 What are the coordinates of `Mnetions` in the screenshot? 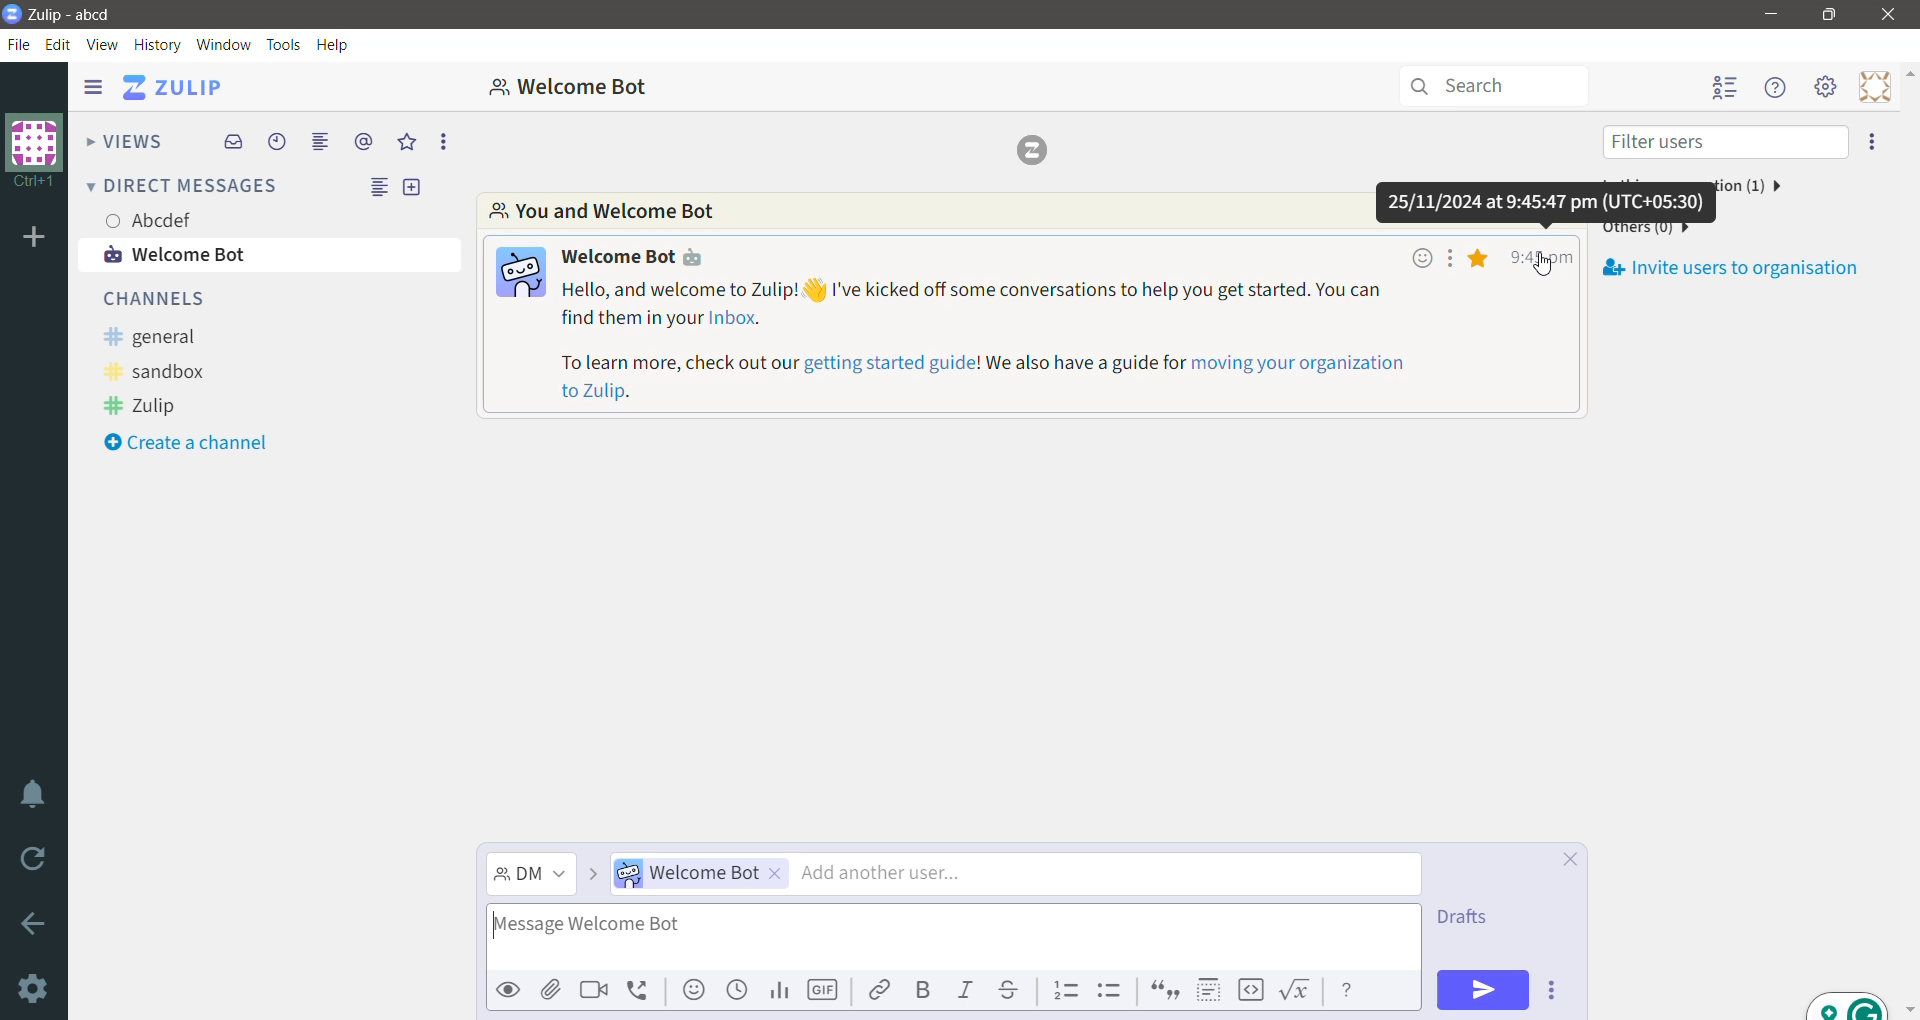 It's located at (363, 143).